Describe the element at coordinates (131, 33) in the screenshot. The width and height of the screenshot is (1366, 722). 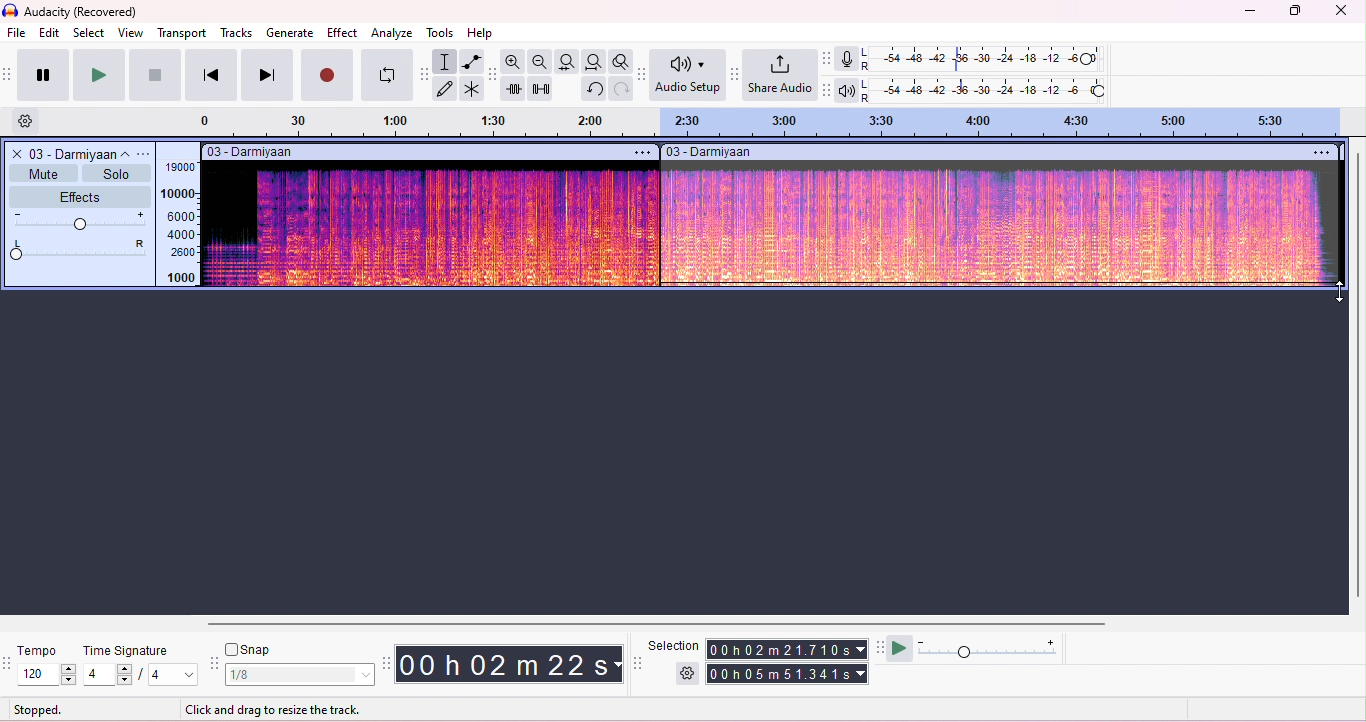
I see `view` at that location.